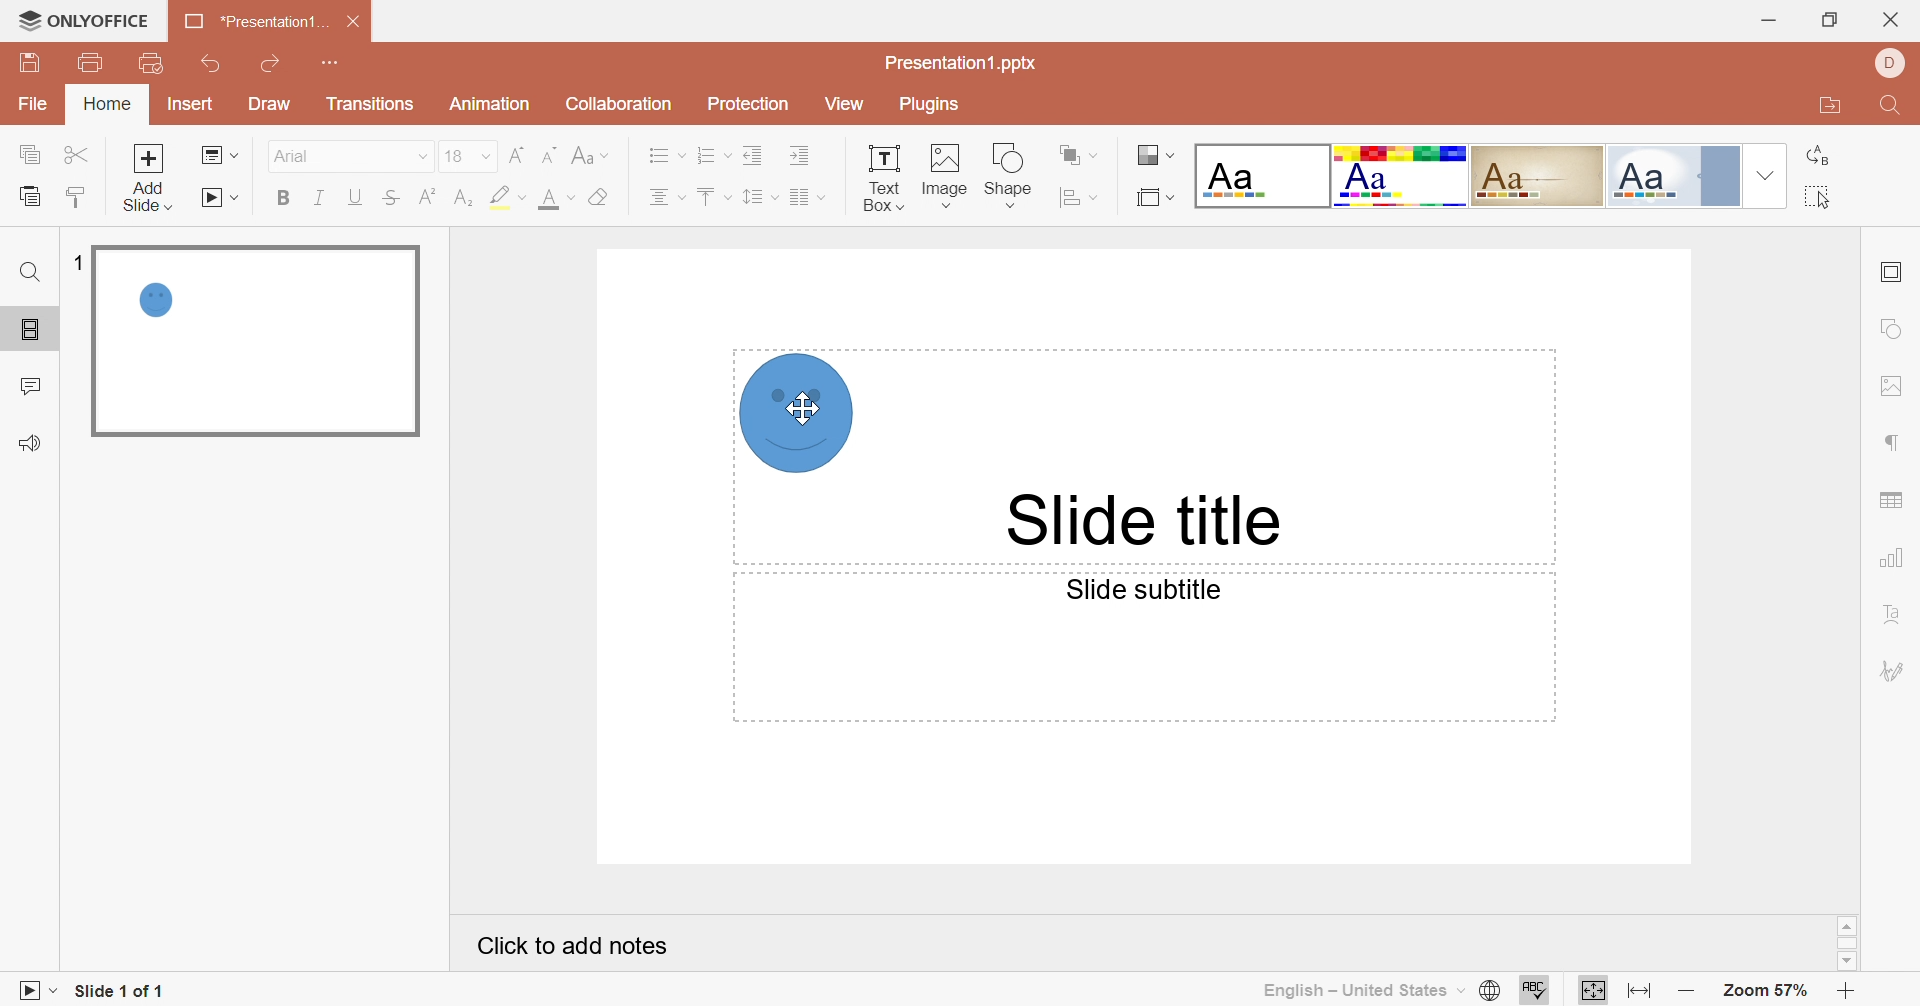 The width and height of the screenshot is (1920, 1006). I want to click on 1, so click(77, 259).